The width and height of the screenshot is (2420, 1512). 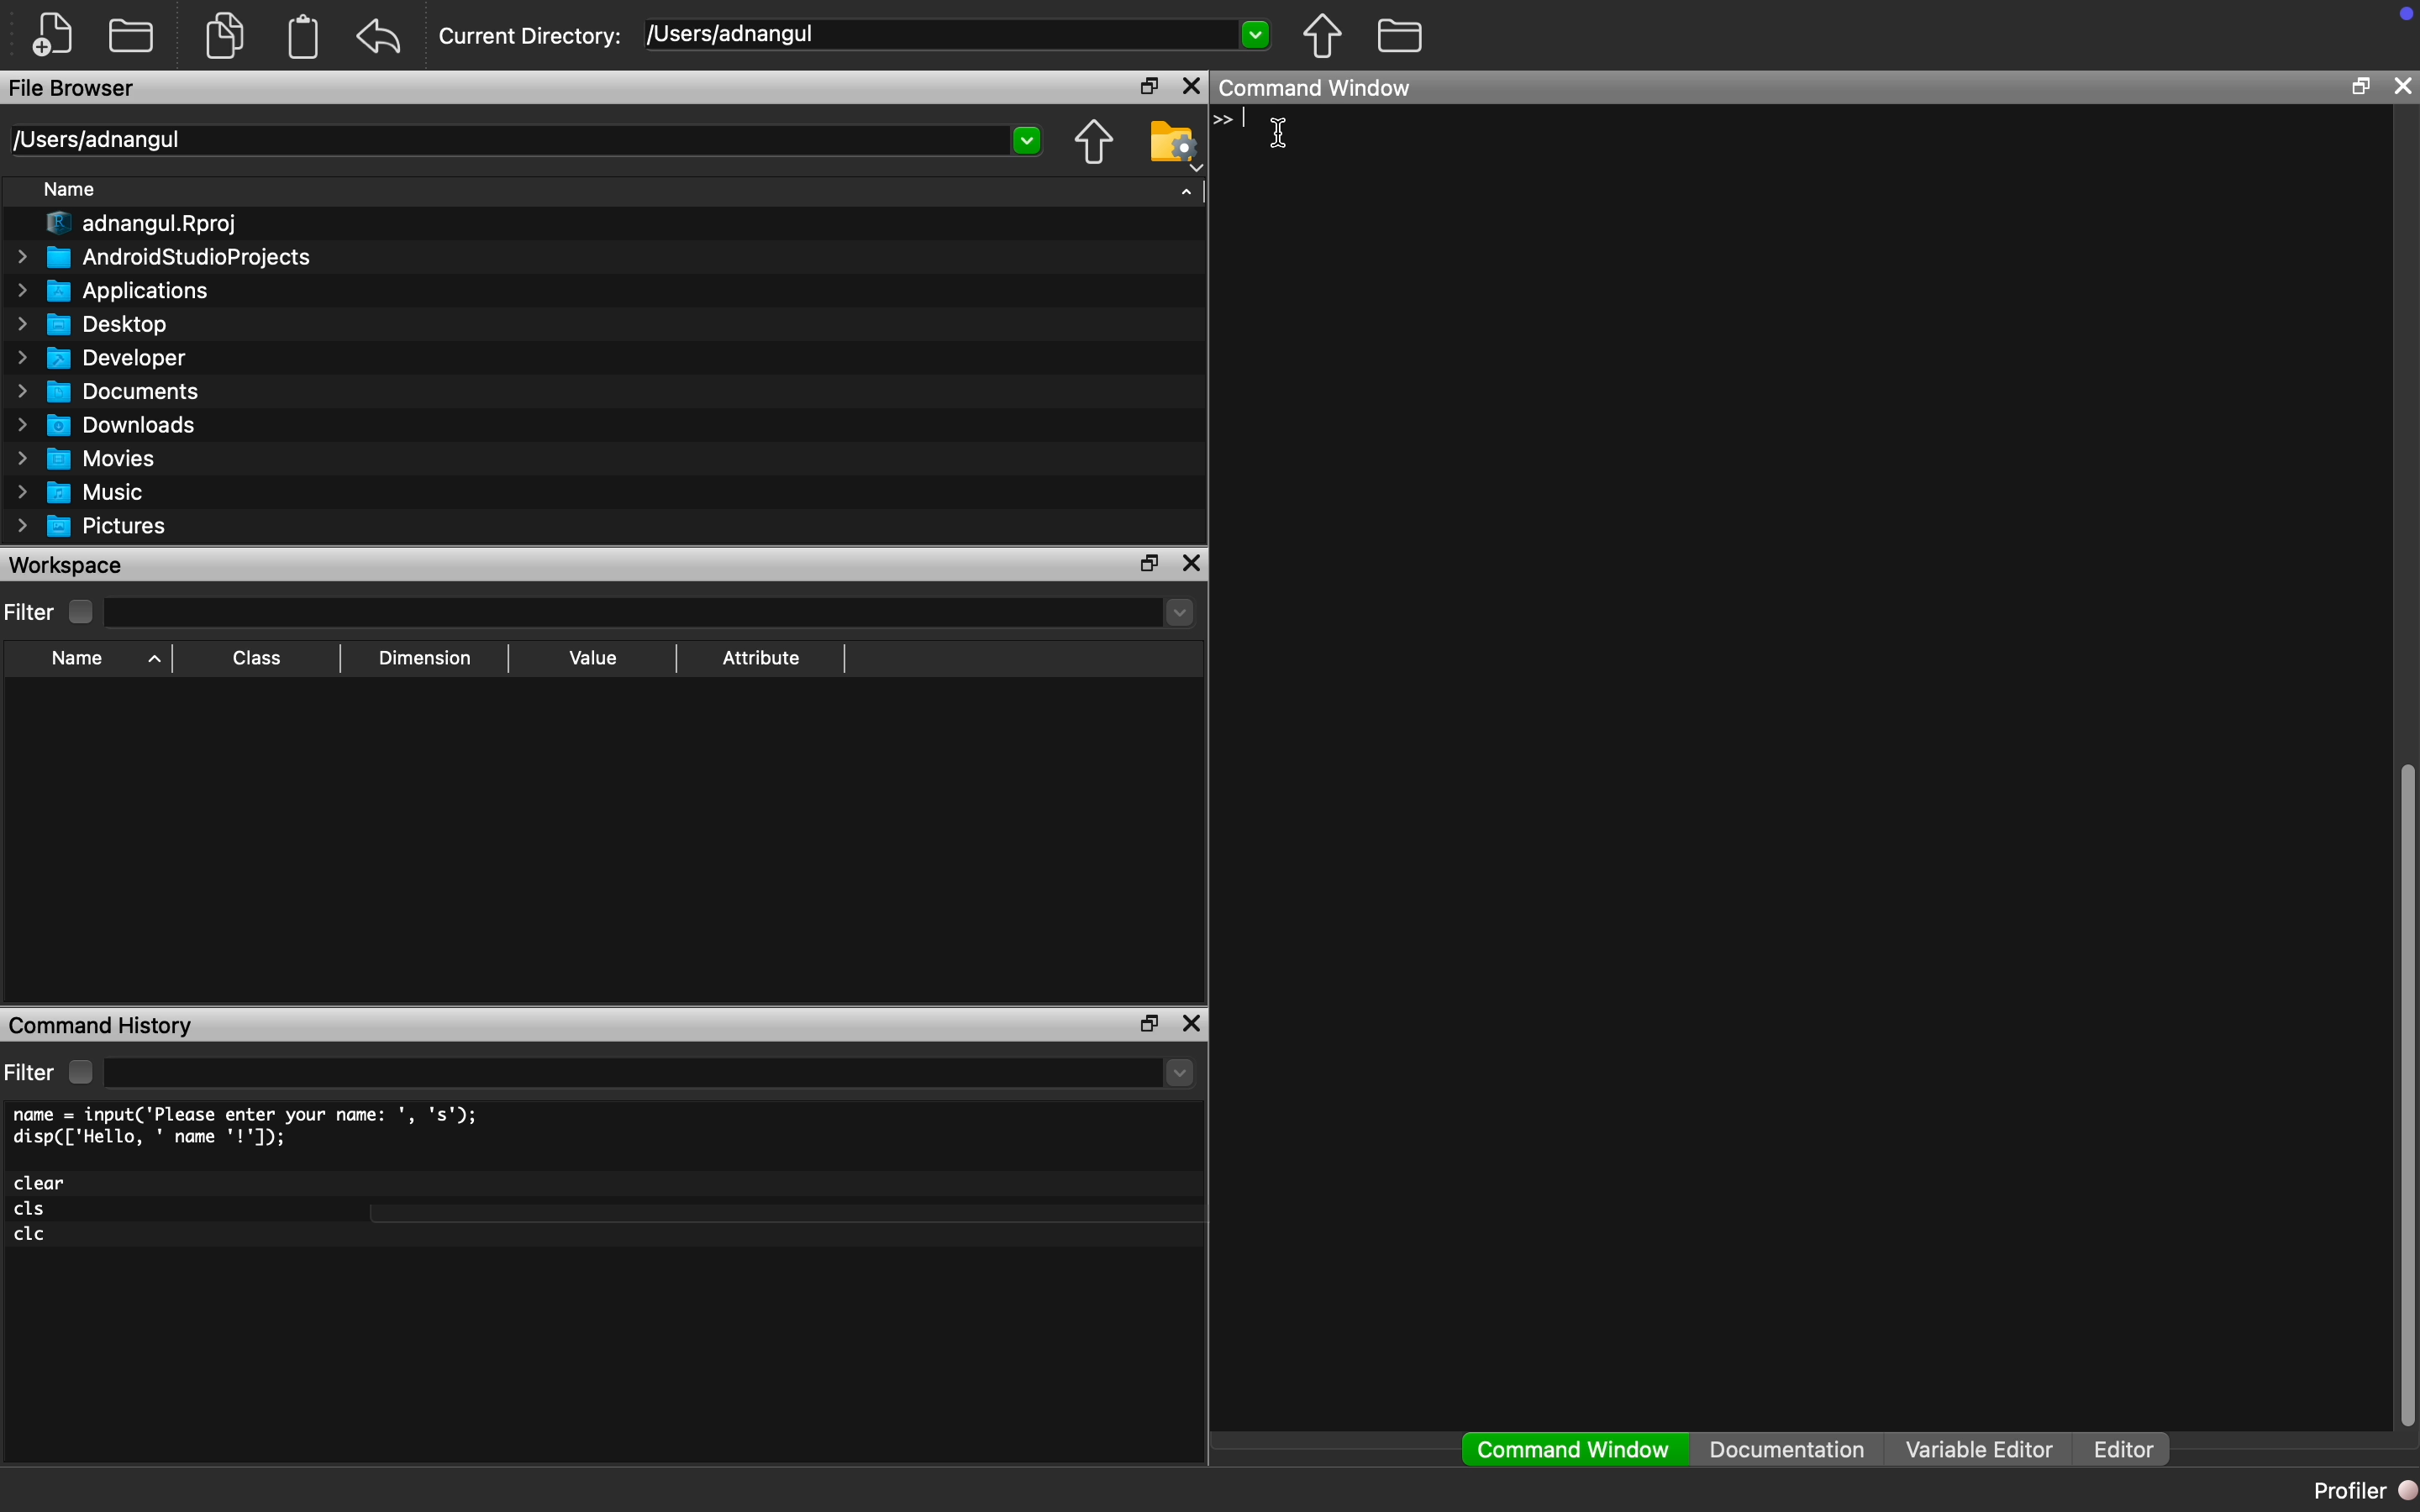 I want to click on Current Directory: , so click(x=531, y=37).